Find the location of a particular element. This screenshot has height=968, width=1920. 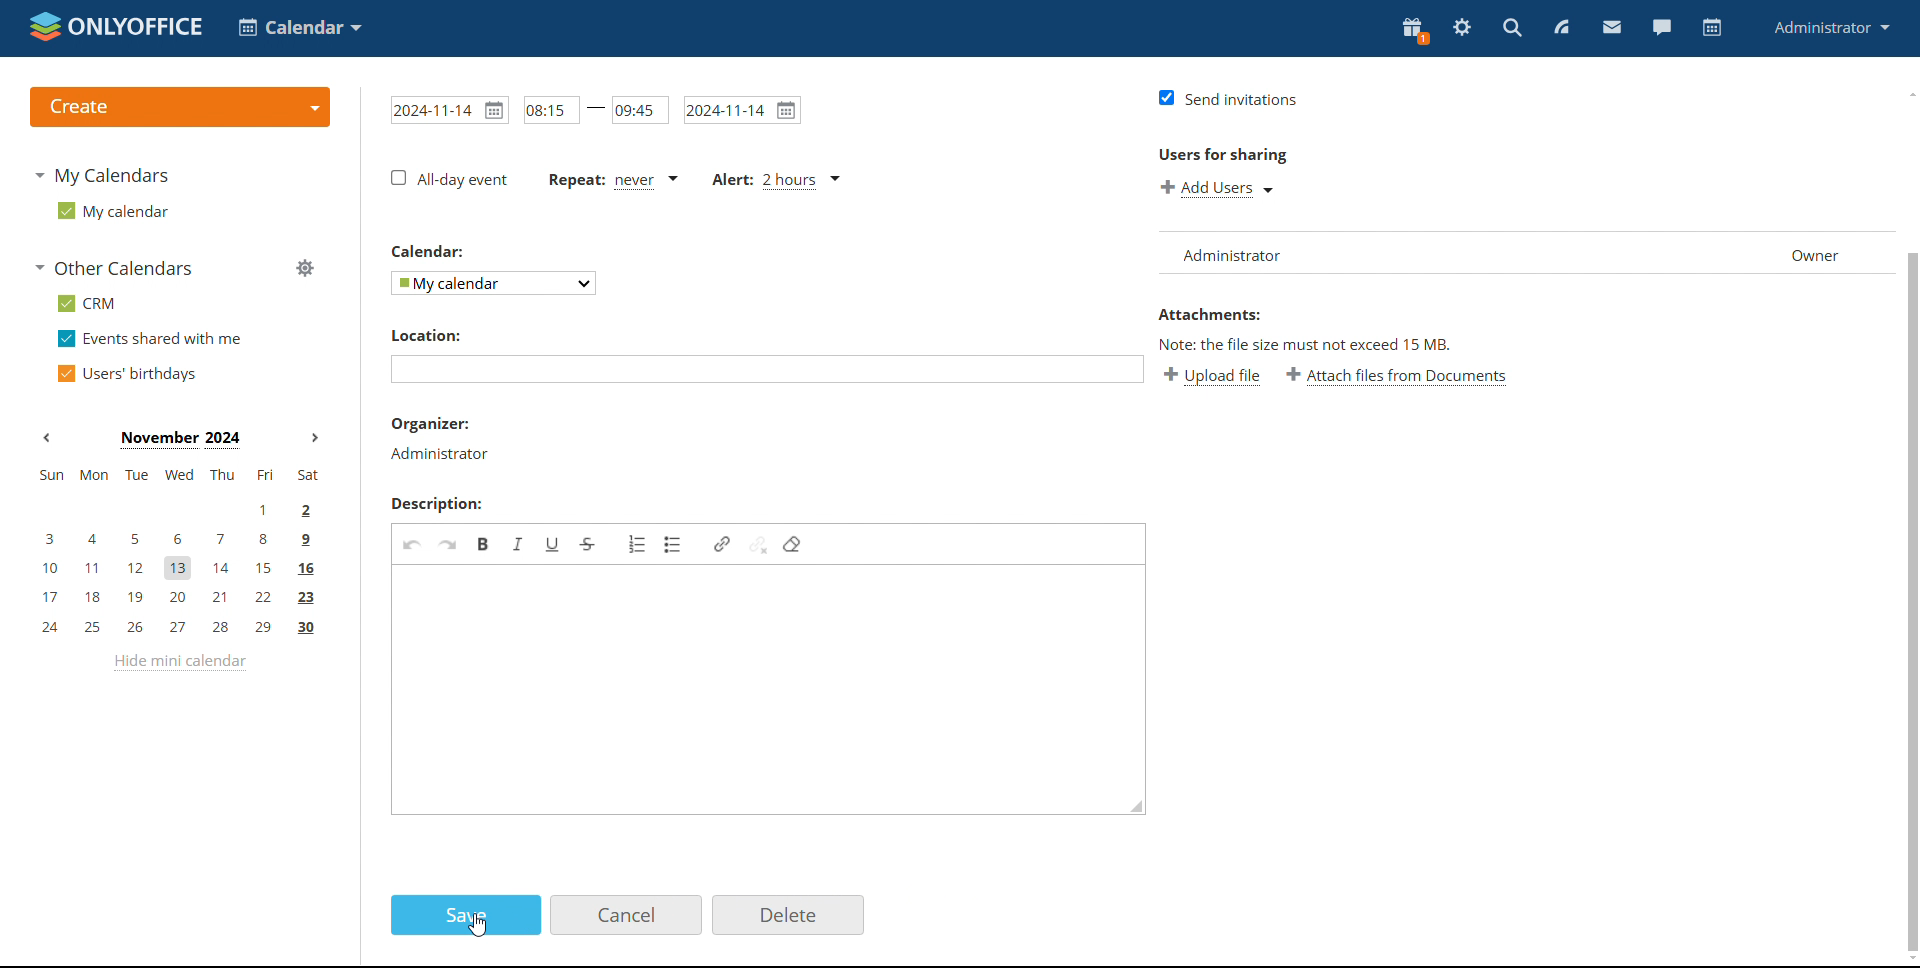

chat is located at coordinates (1661, 26).